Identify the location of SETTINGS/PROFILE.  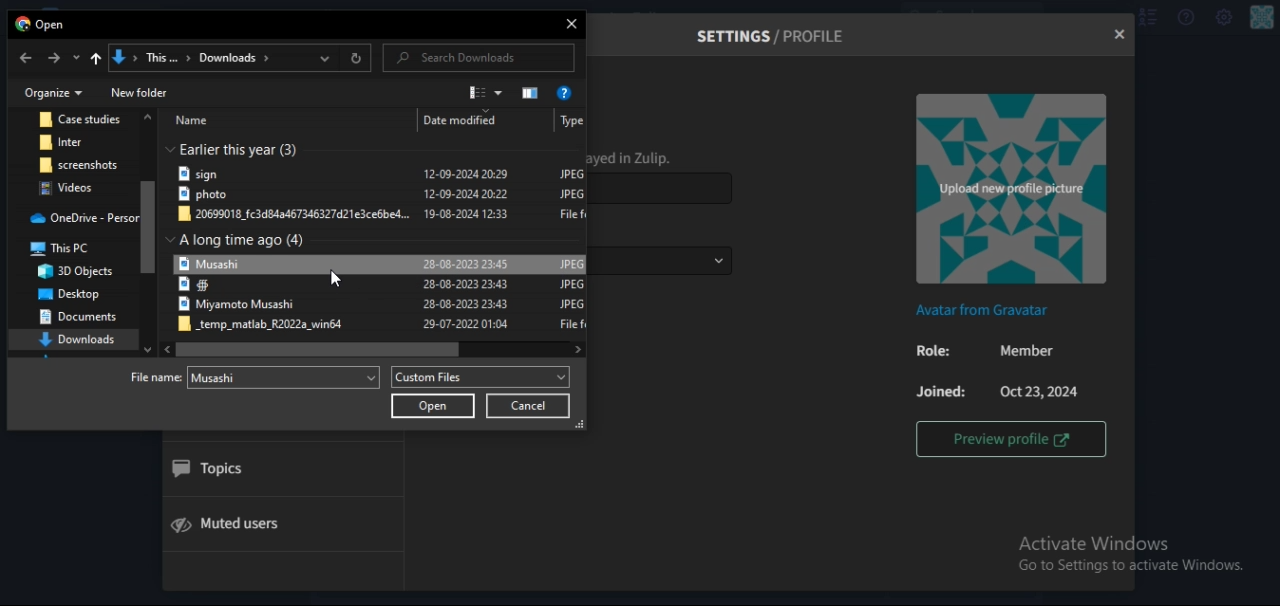
(774, 36).